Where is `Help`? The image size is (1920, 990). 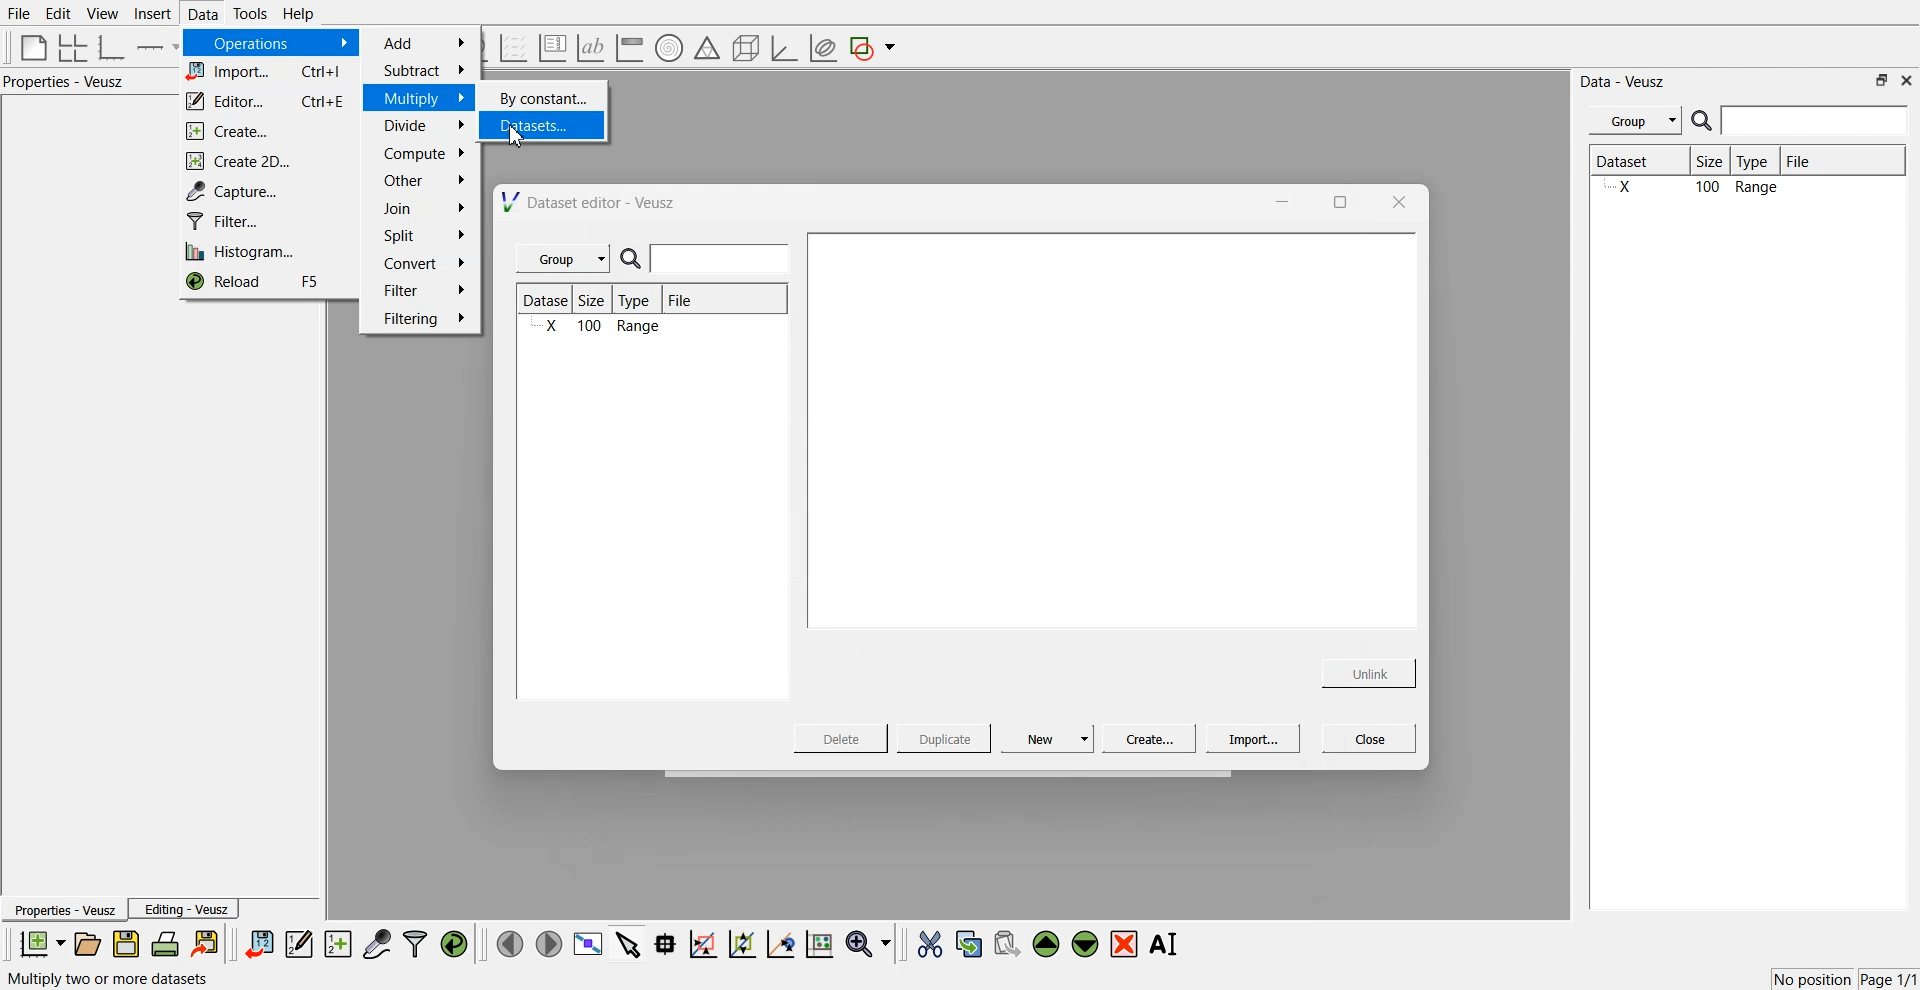 Help is located at coordinates (305, 16).